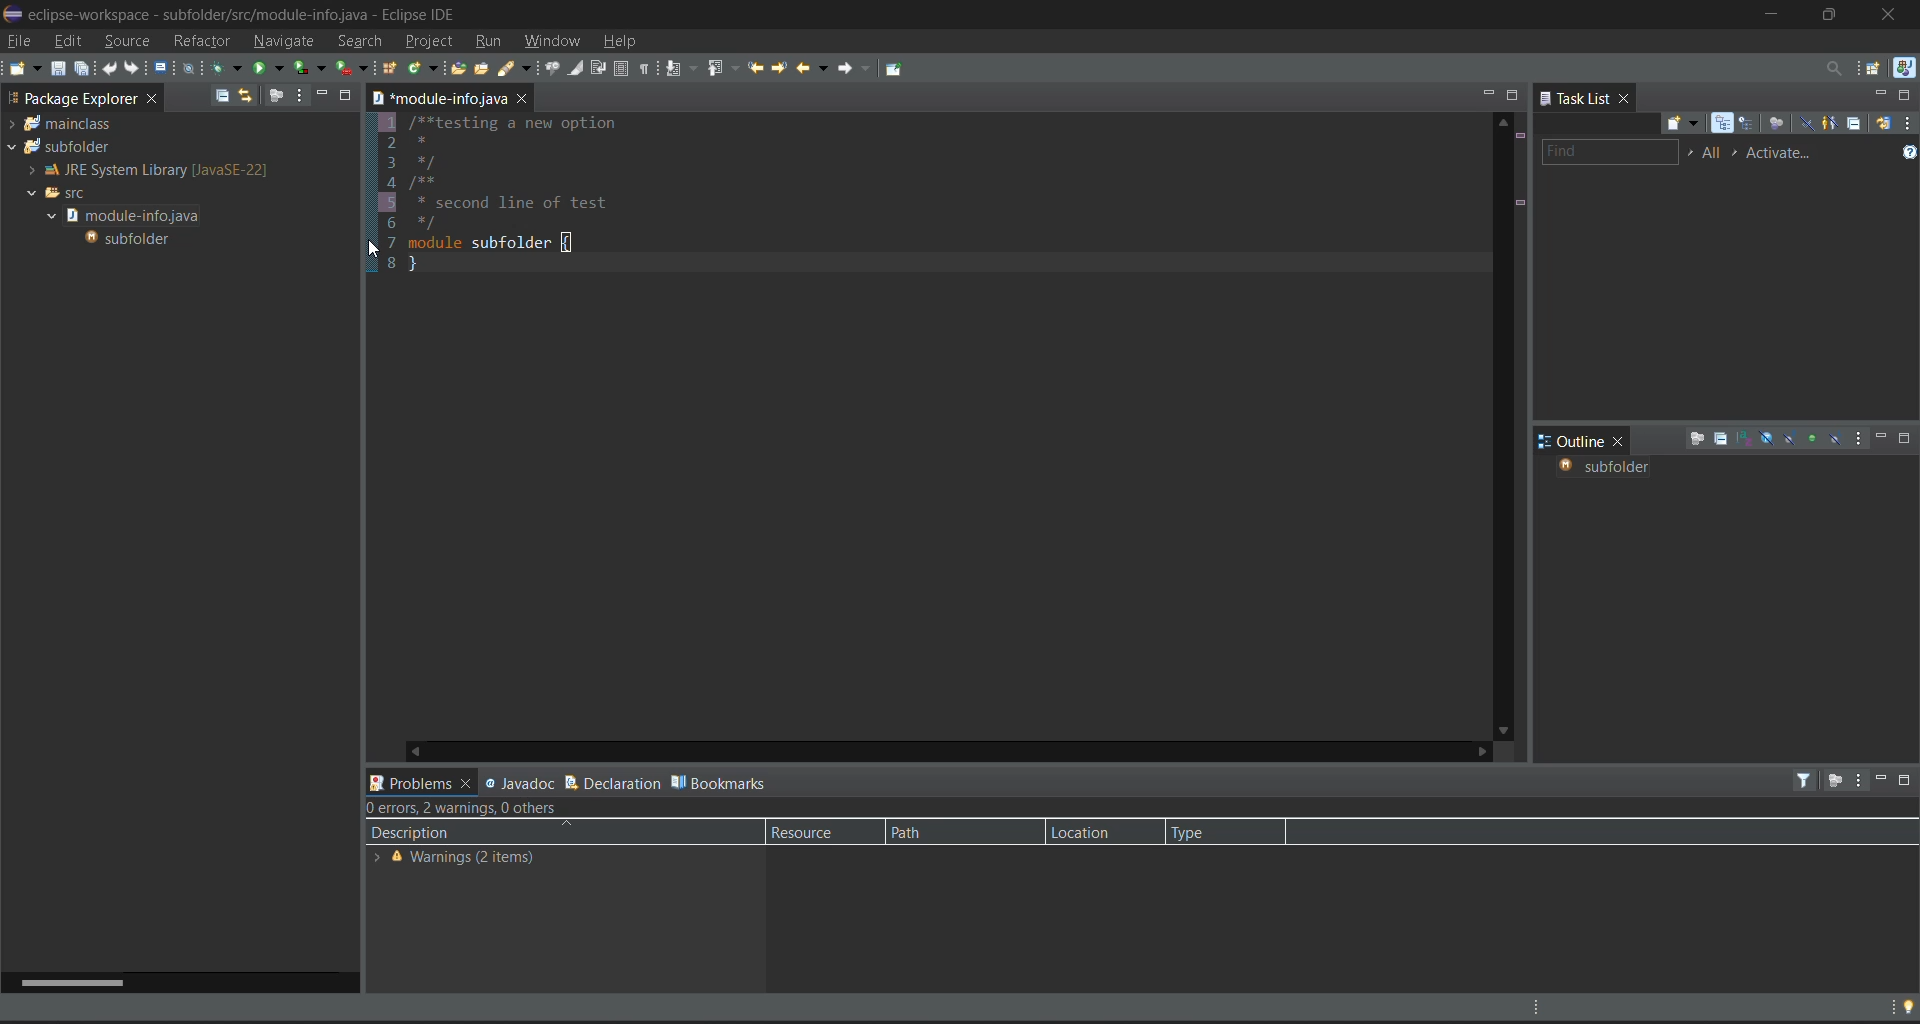  I want to click on save, so click(58, 69).